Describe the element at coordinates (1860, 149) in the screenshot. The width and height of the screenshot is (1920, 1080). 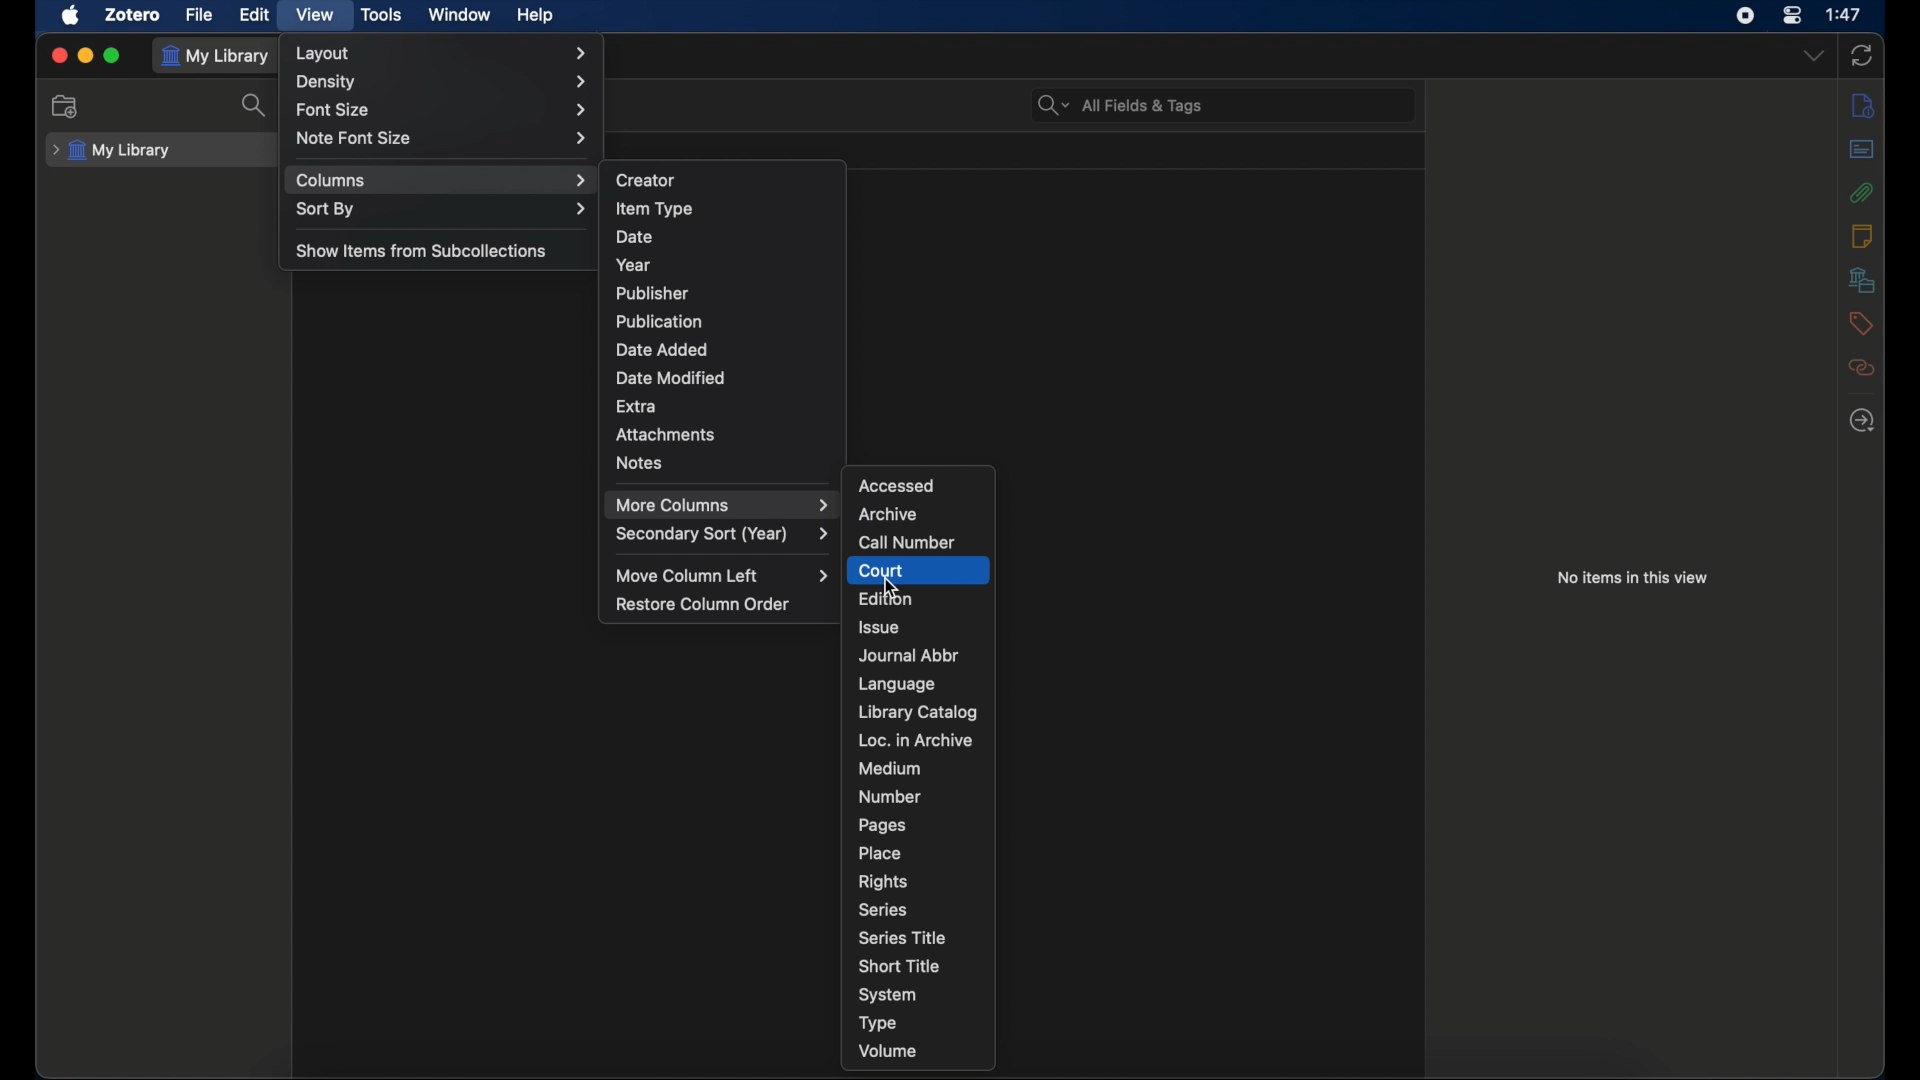
I see `abstract` at that location.